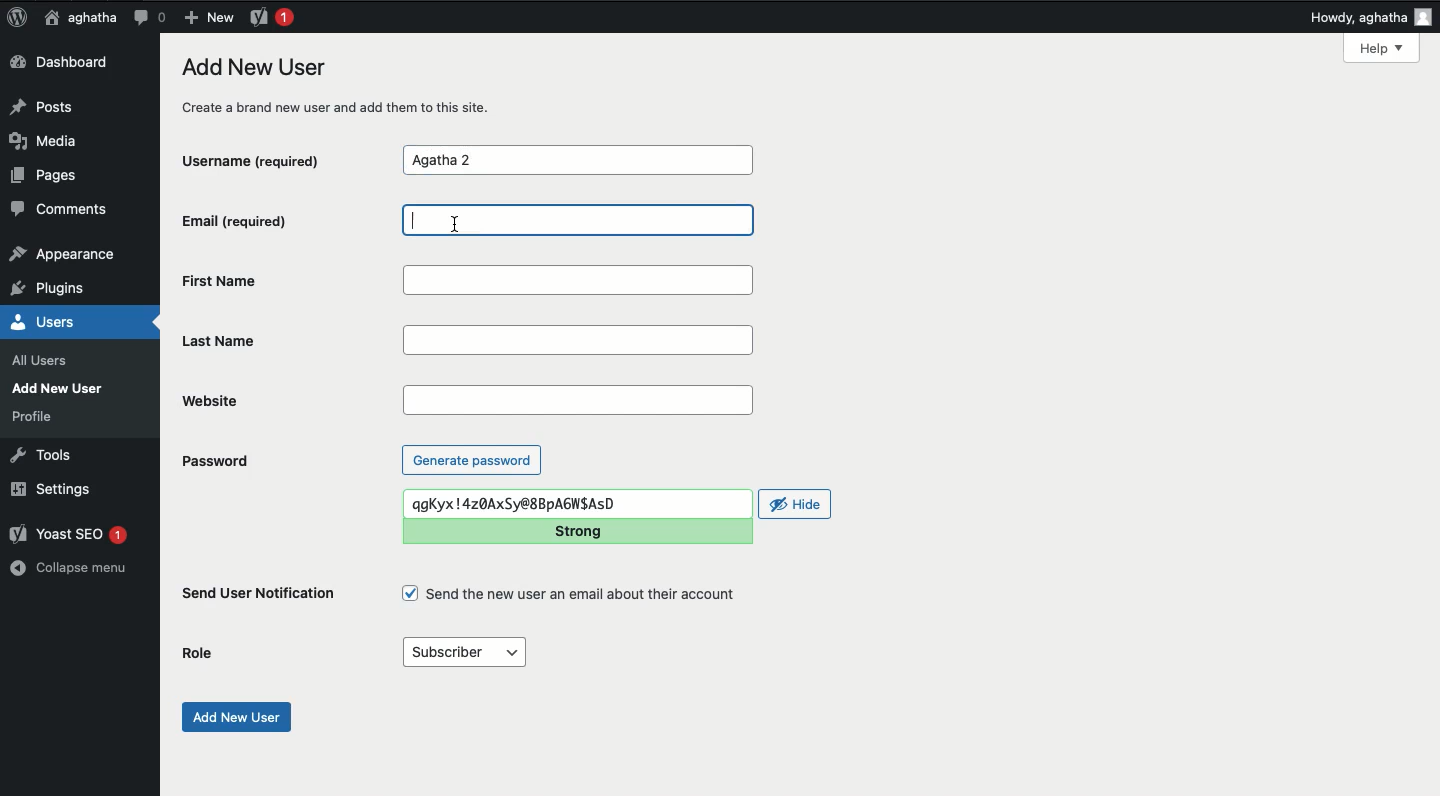 This screenshot has height=796, width=1440. Describe the element at coordinates (17, 18) in the screenshot. I see `Logo` at that location.